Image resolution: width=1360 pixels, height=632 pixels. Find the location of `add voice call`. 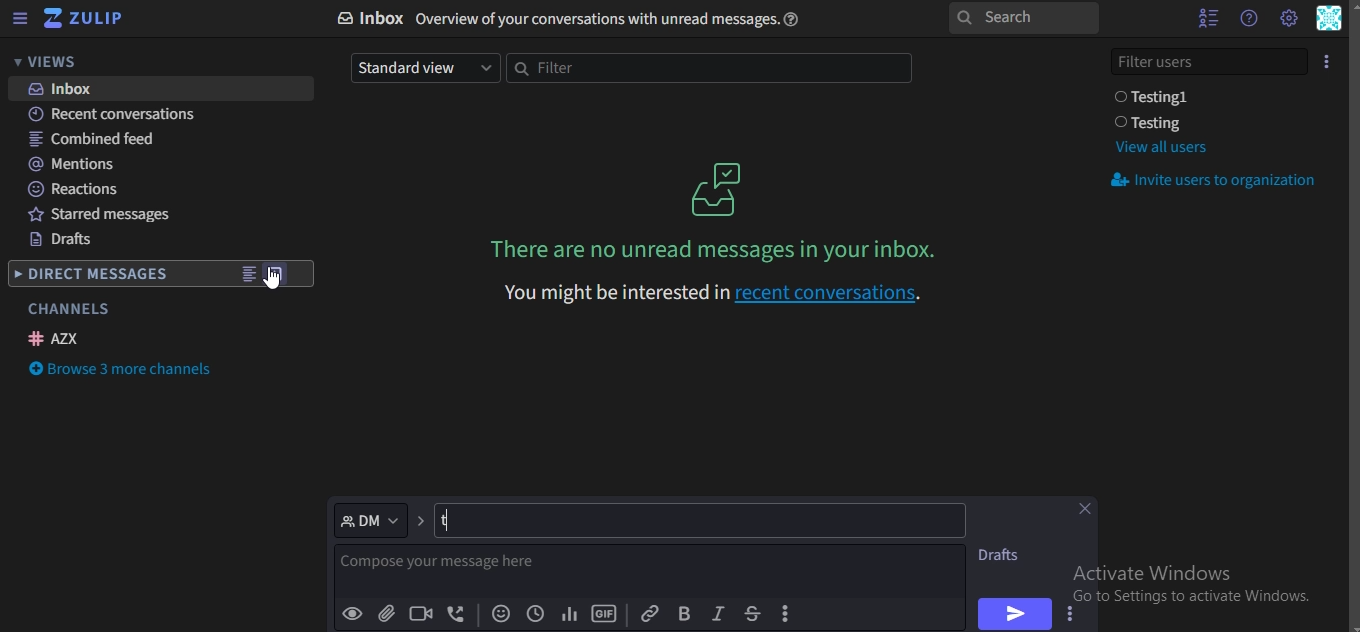

add voice call is located at coordinates (457, 615).